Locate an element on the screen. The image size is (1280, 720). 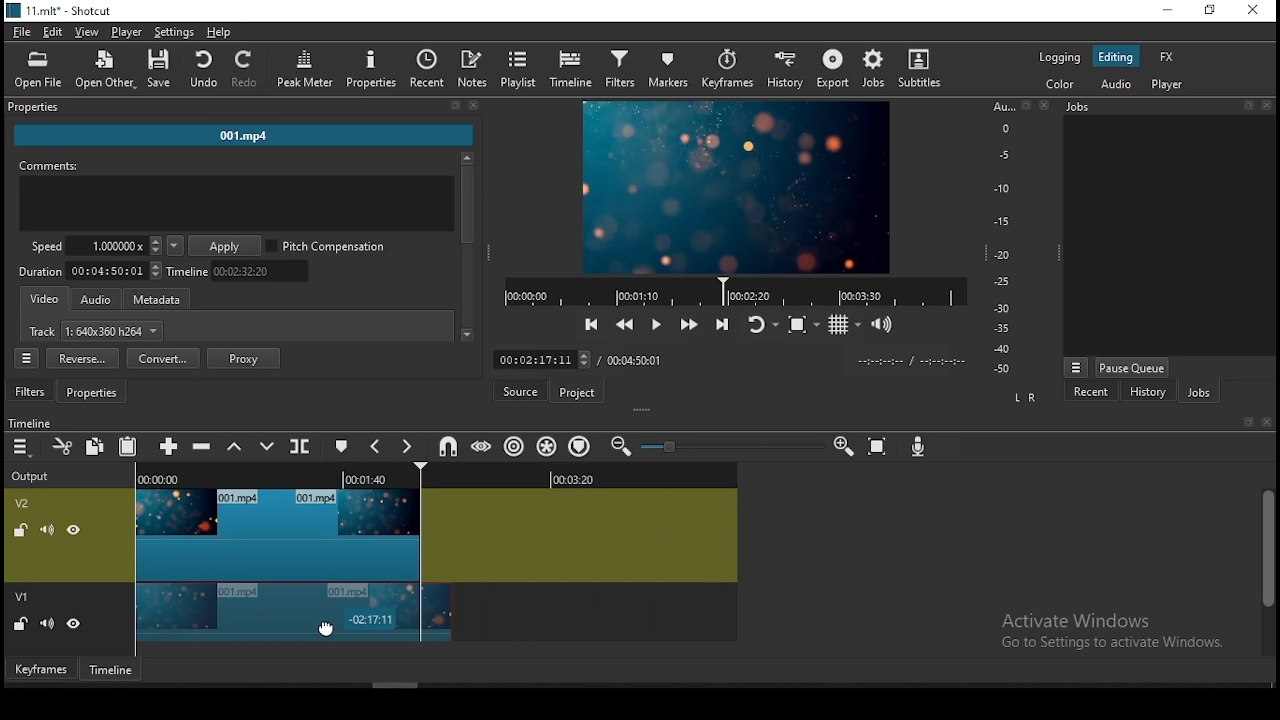
copy is located at coordinates (95, 447).